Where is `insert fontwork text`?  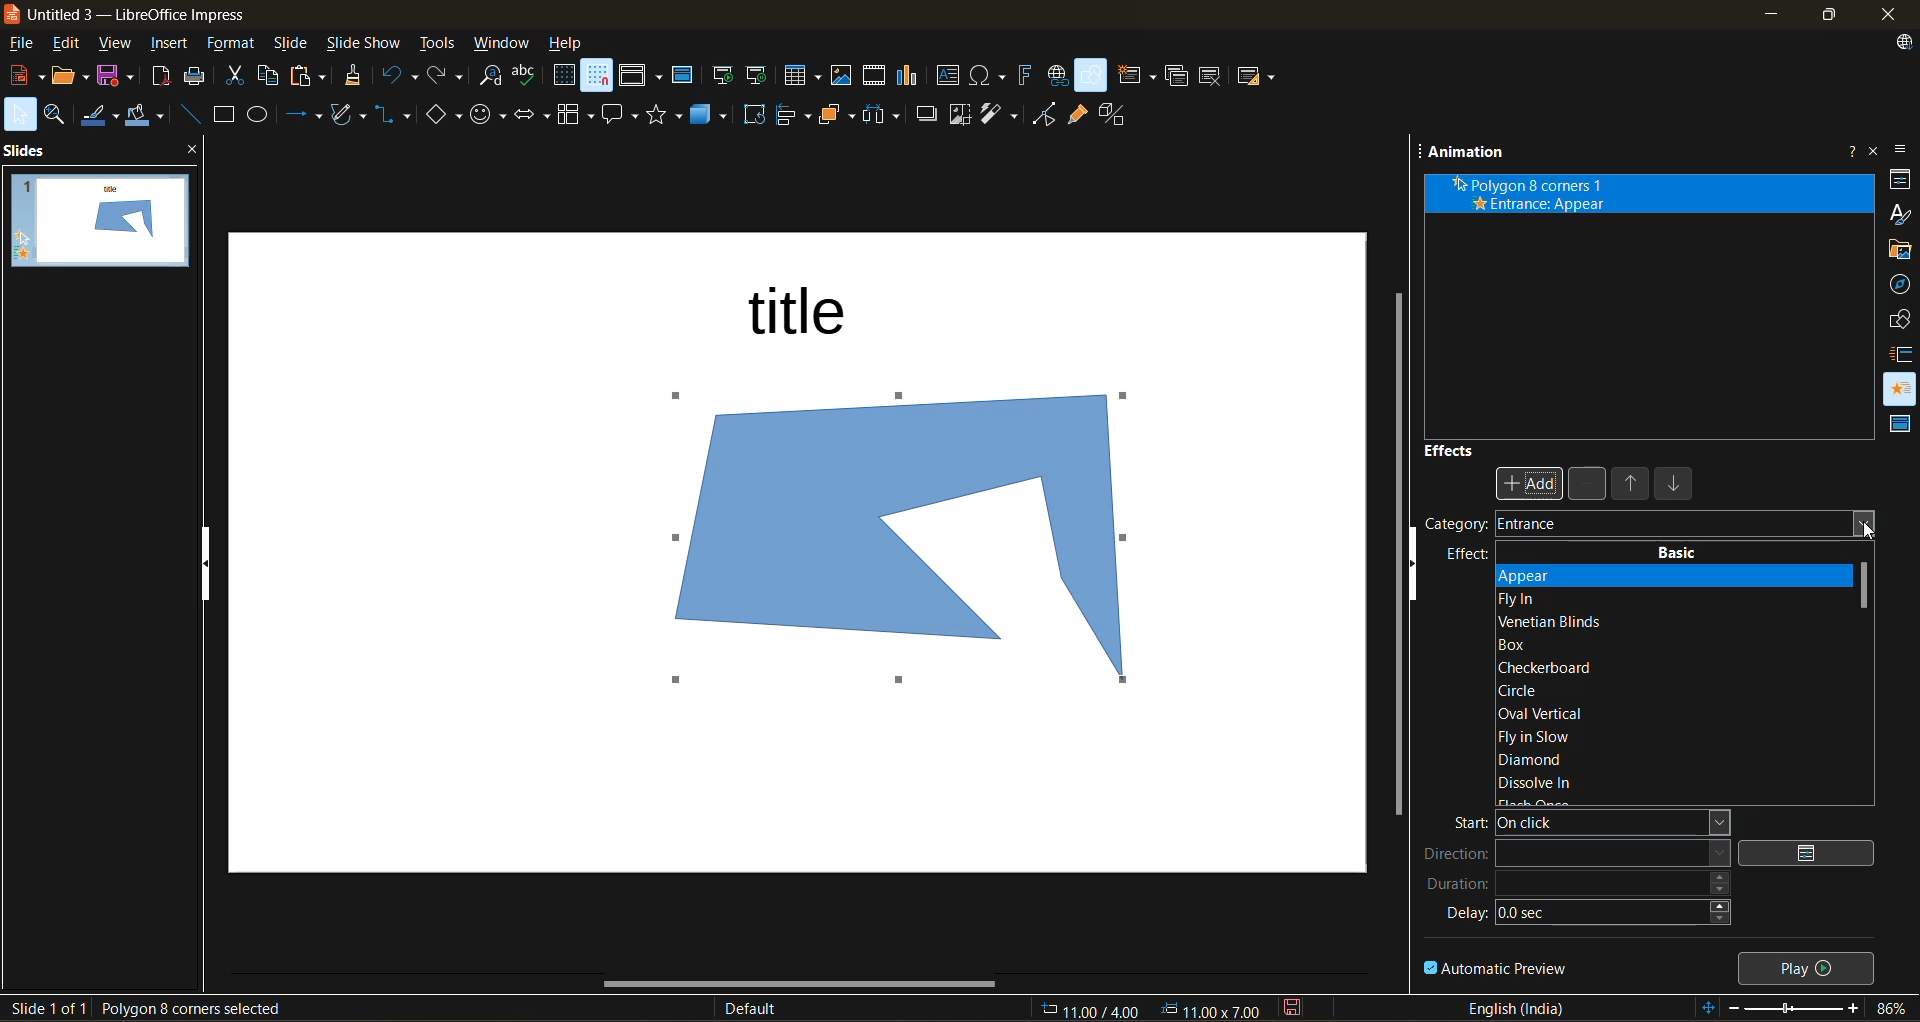 insert fontwork text is located at coordinates (1023, 77).